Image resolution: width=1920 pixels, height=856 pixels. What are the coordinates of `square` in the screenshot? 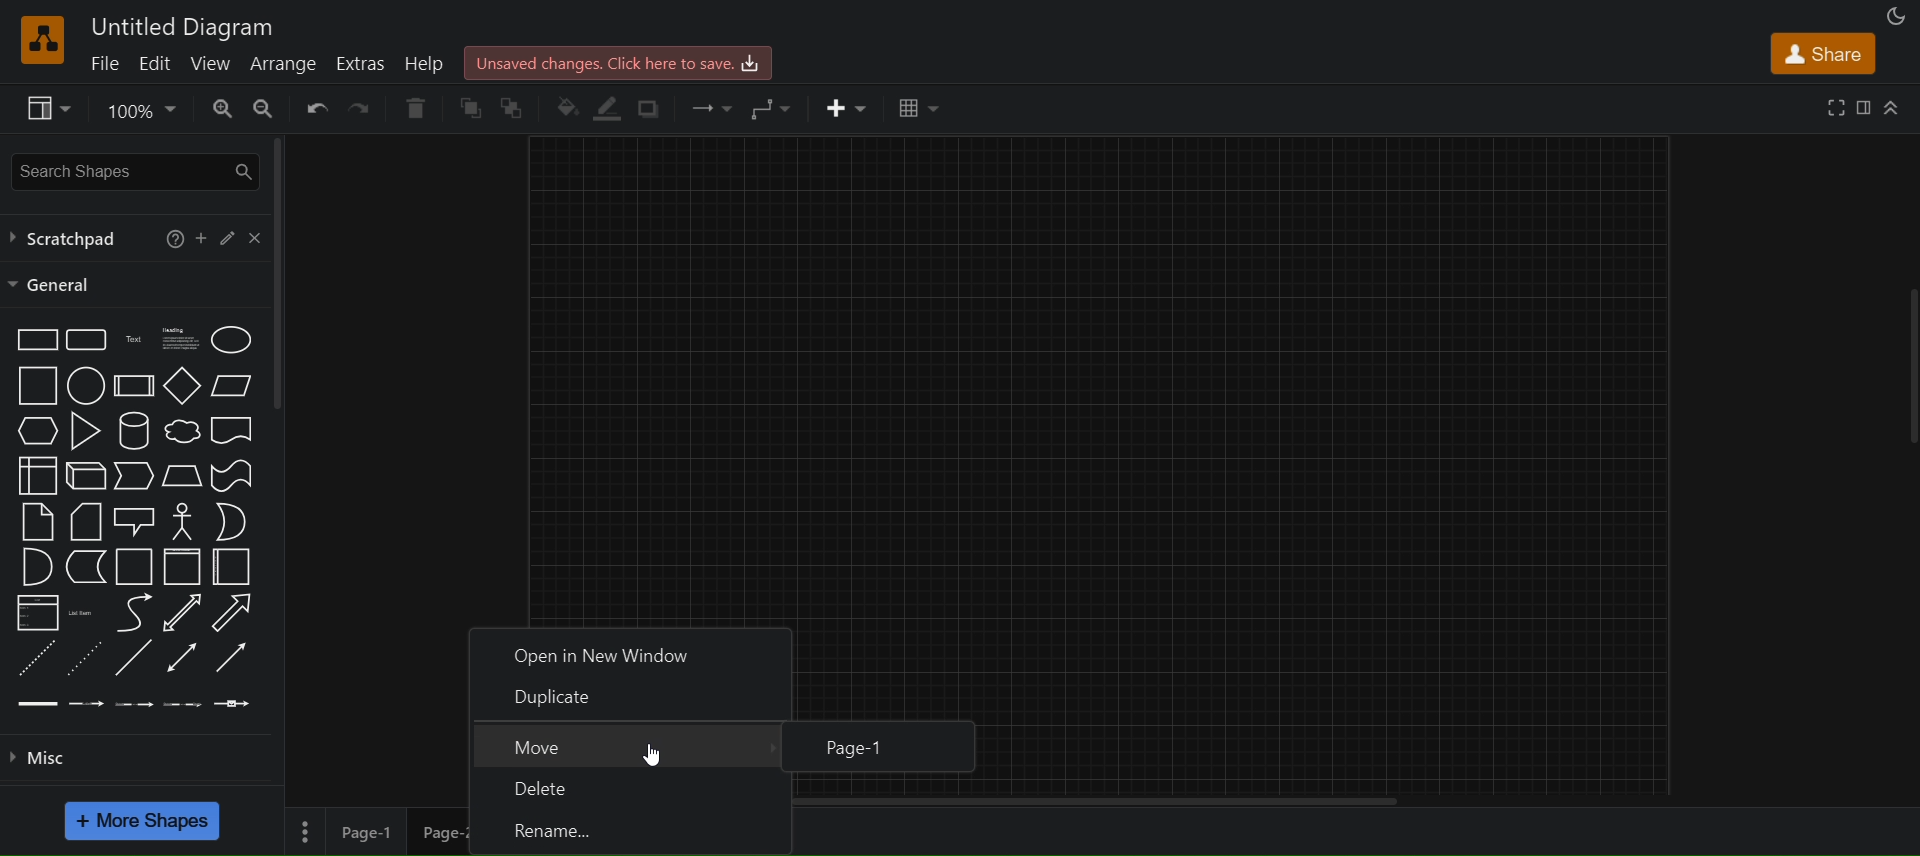 It's located at (35, 386).